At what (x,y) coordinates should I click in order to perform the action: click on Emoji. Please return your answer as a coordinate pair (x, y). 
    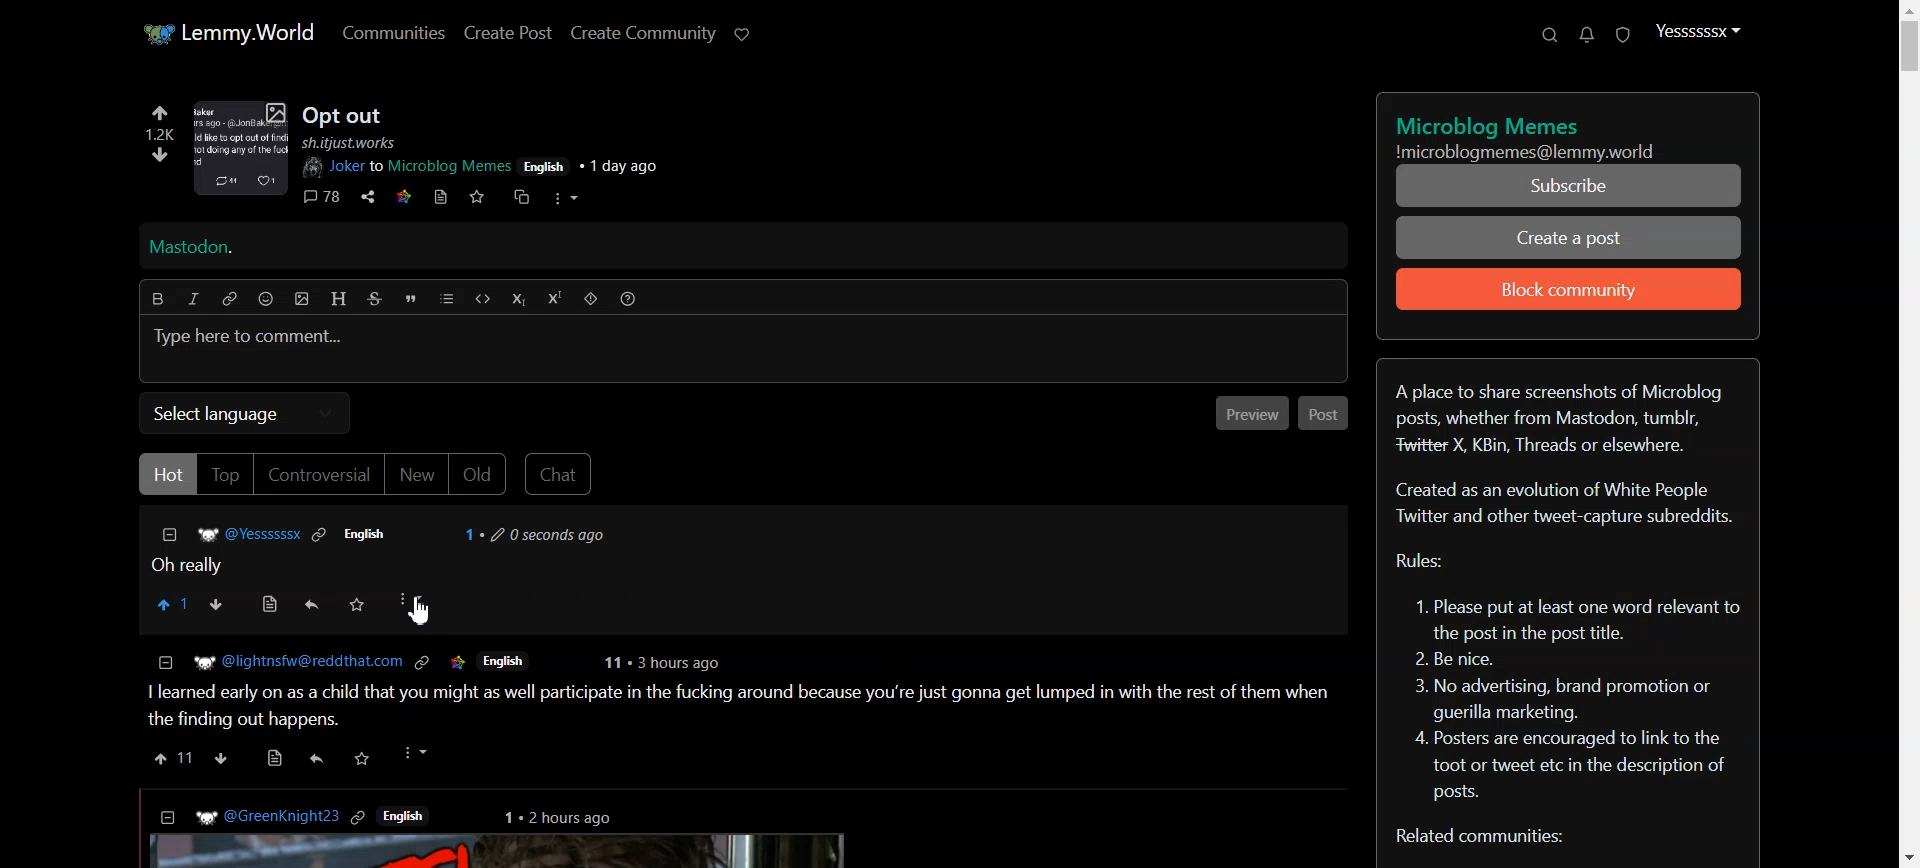
    Looking at the image, I should click on (268, 298).